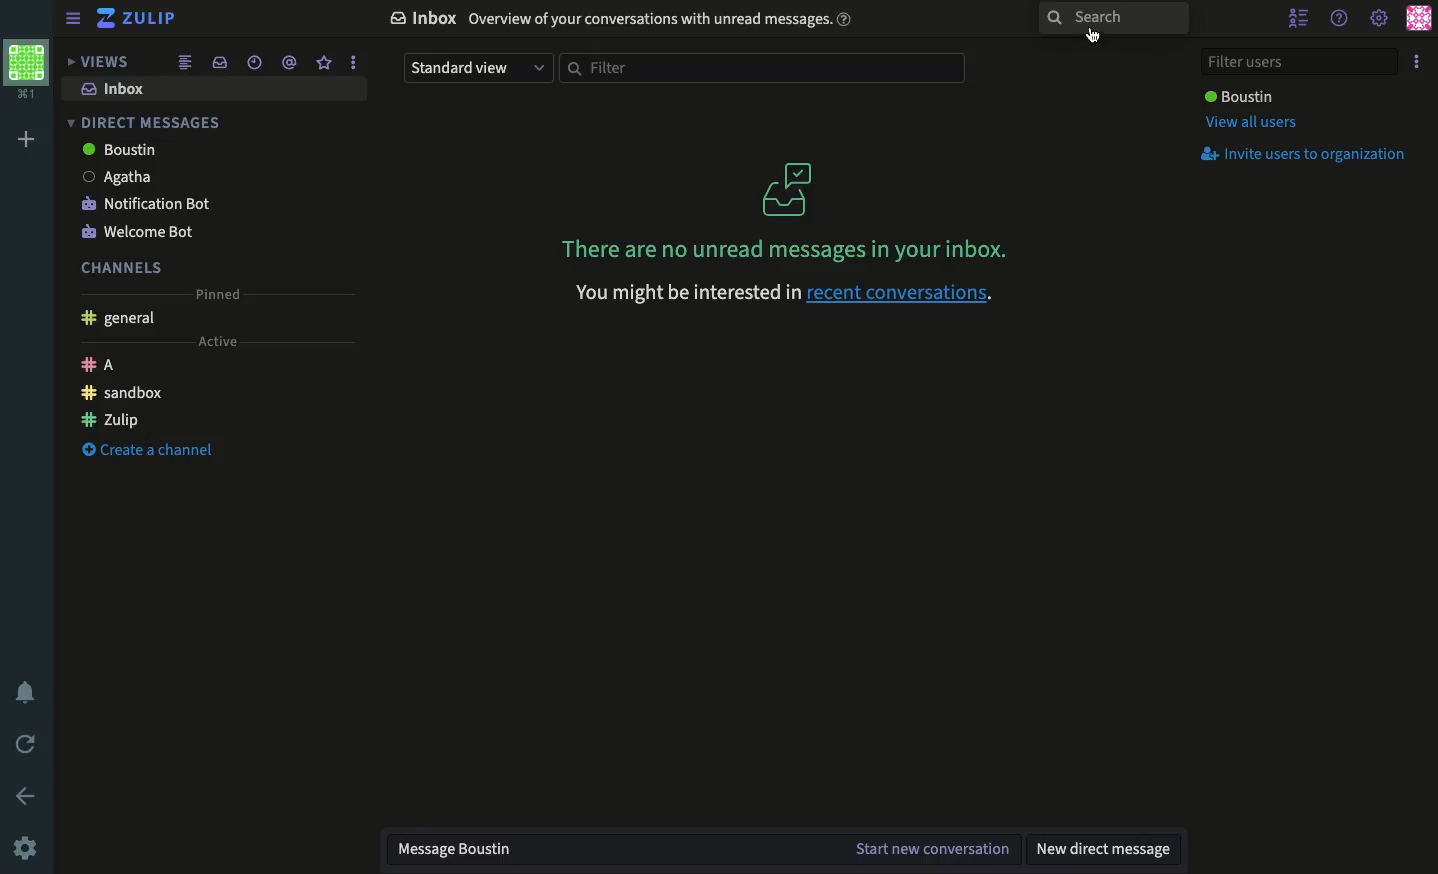 This screenshot has width=1438, height=874. I want to click on Profile, so click(27, 71).